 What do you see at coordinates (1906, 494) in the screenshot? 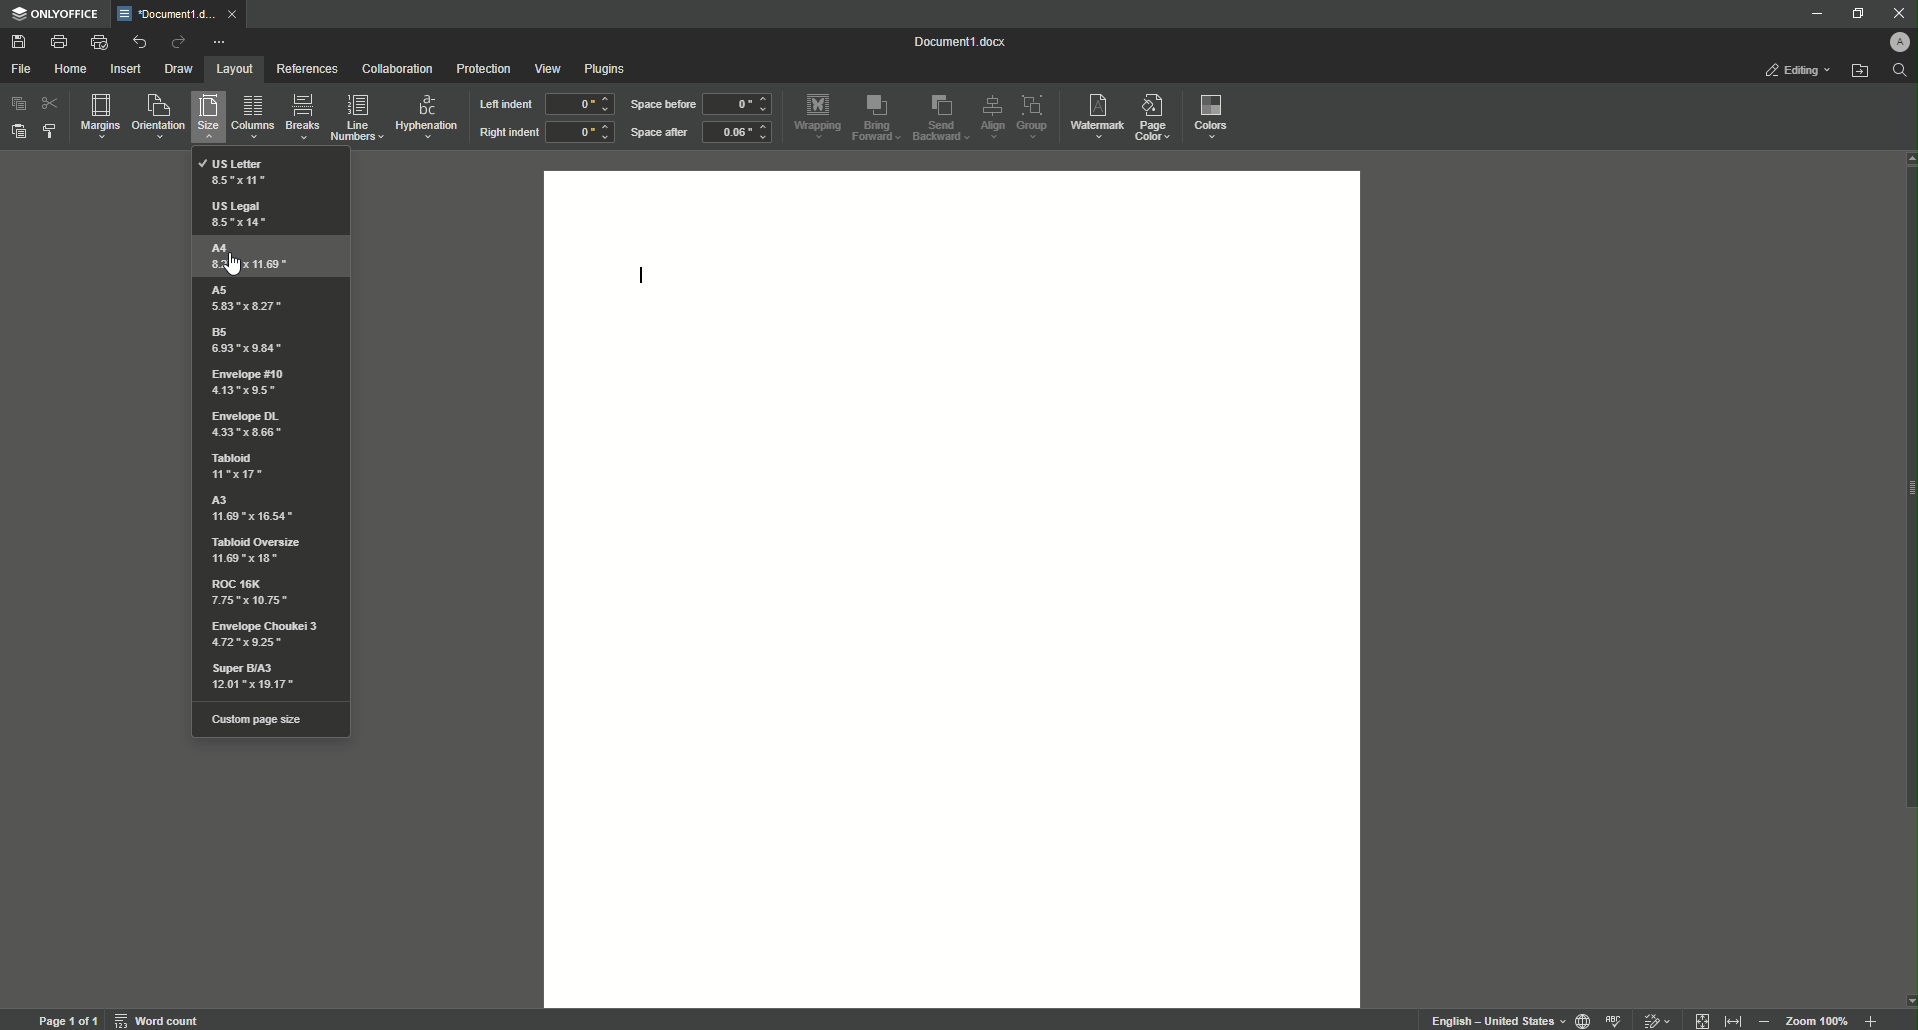
I see `Scrollbar` at bounding box center [1906, 494].